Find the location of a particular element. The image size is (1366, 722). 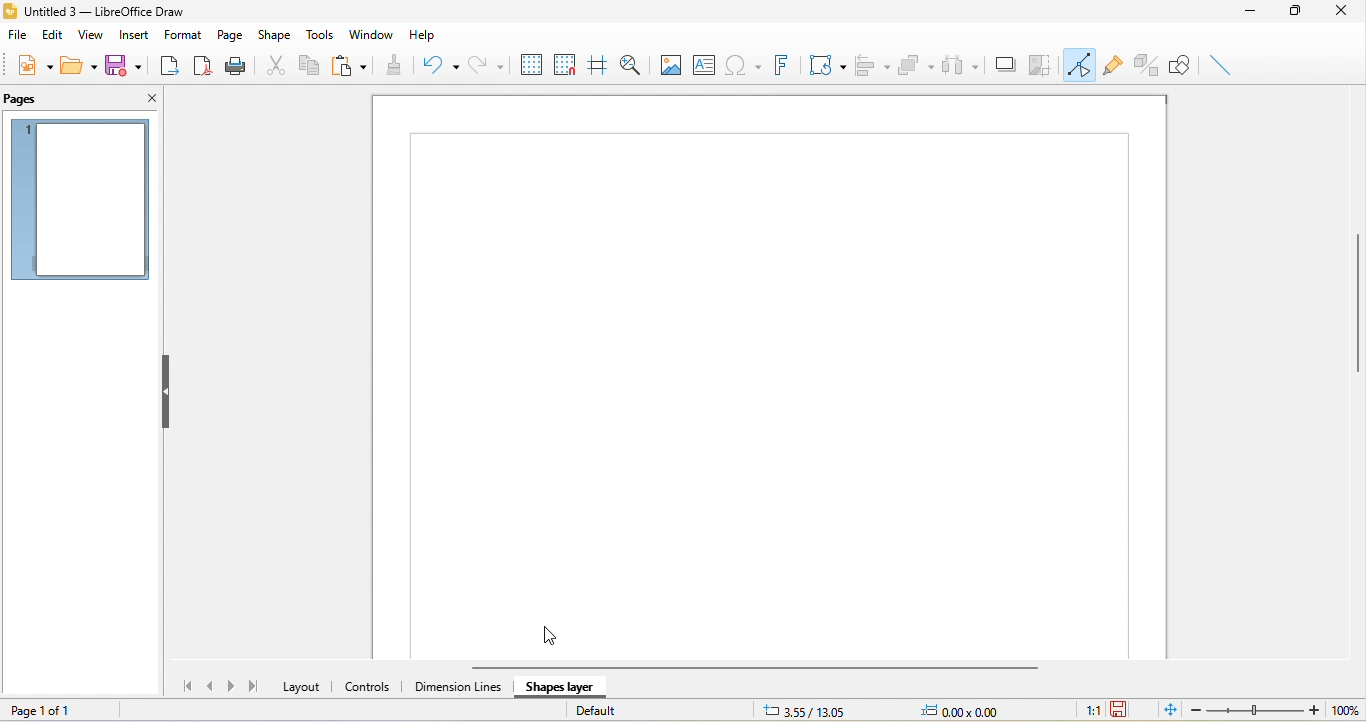

window is located at coordinates (374, 34).